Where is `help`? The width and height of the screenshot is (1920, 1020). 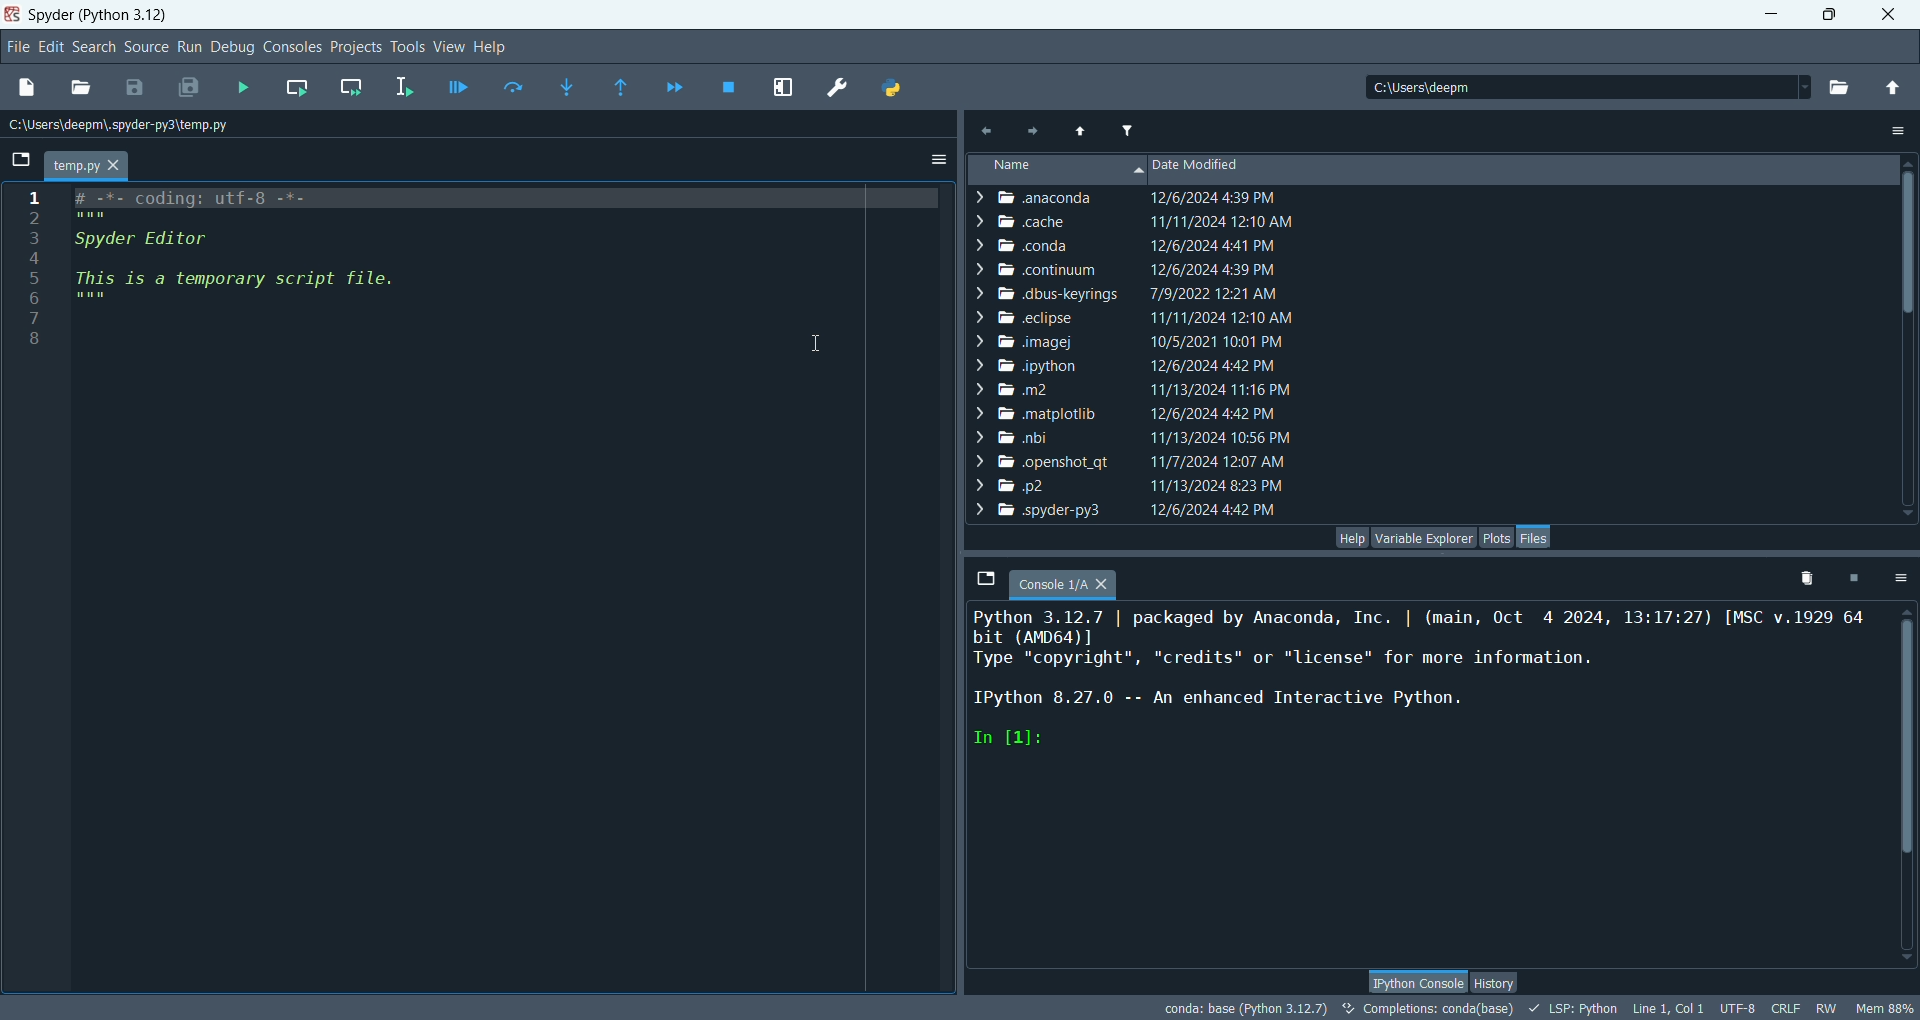 help is located at coordinates (491, 50).